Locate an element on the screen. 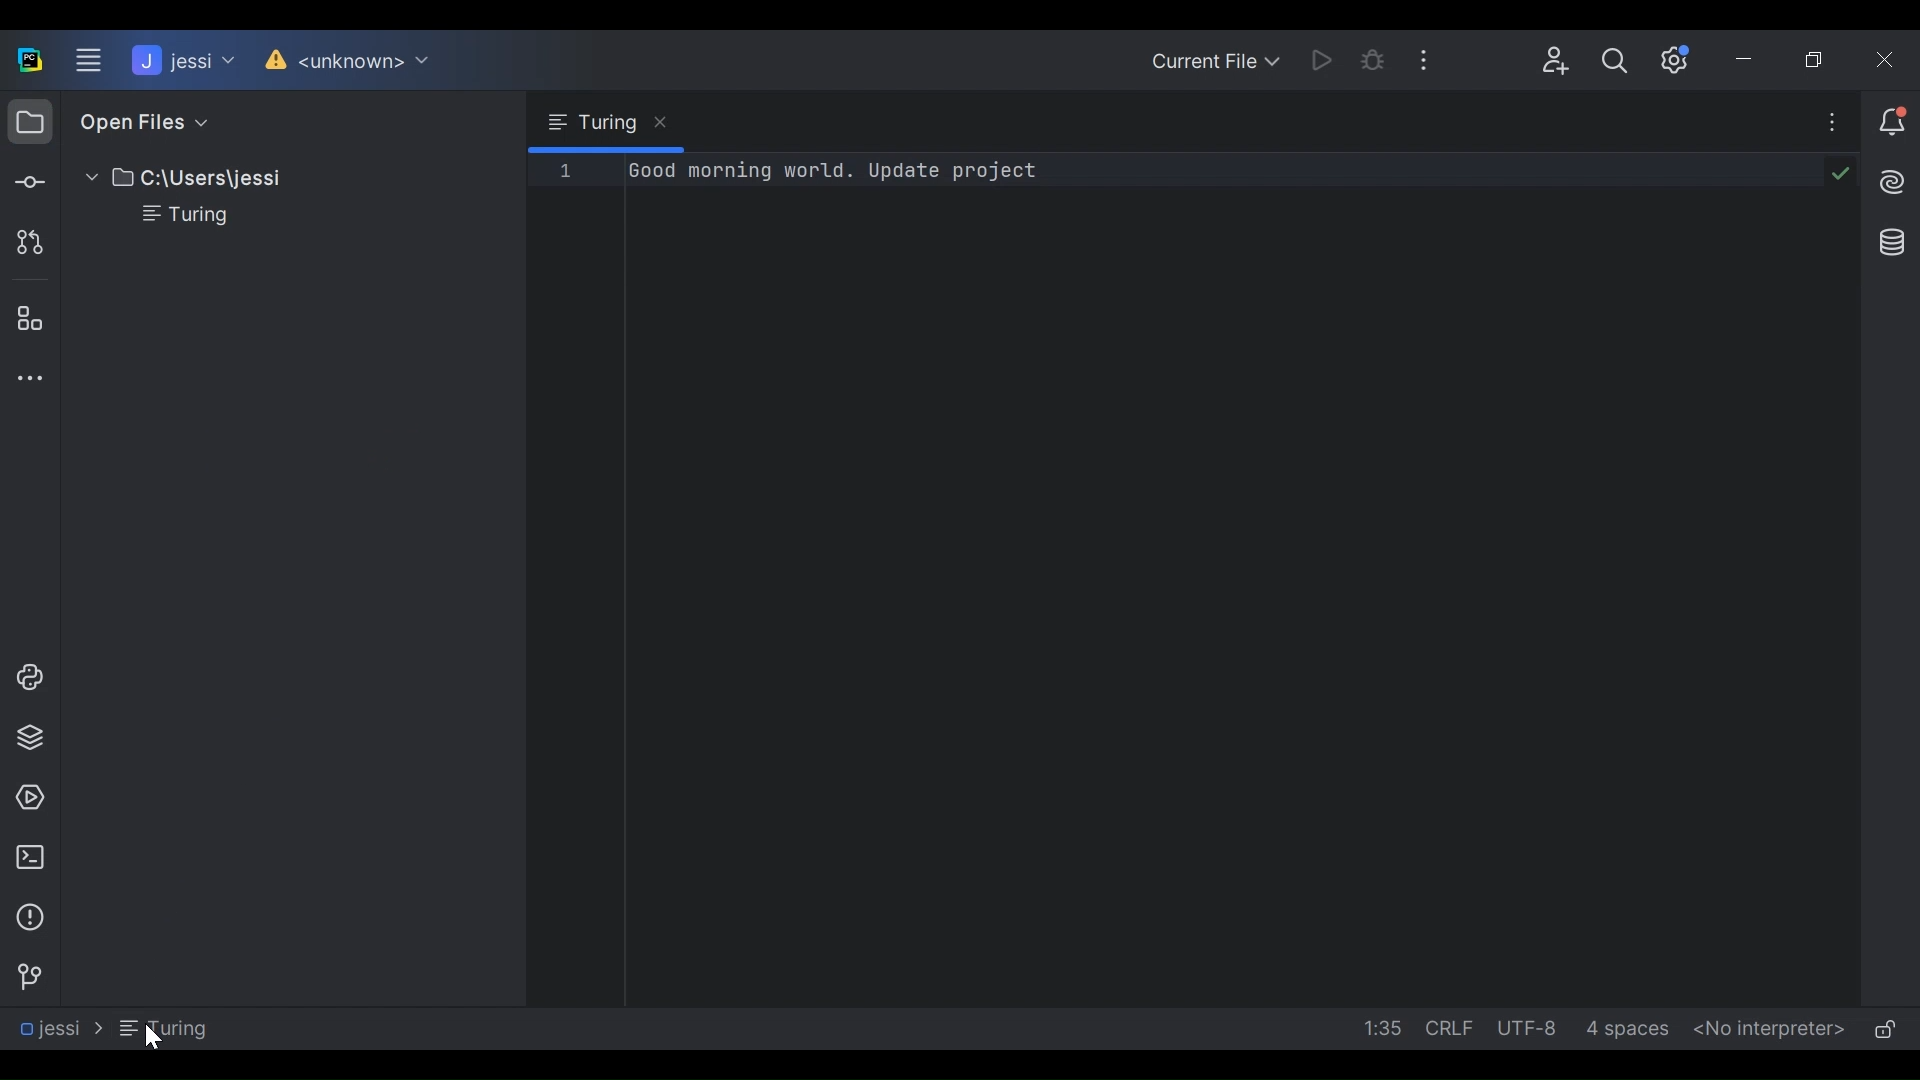 The height and width of the screenshot is (1080, 1920). Cursor is located at coordinates (150, 1038).